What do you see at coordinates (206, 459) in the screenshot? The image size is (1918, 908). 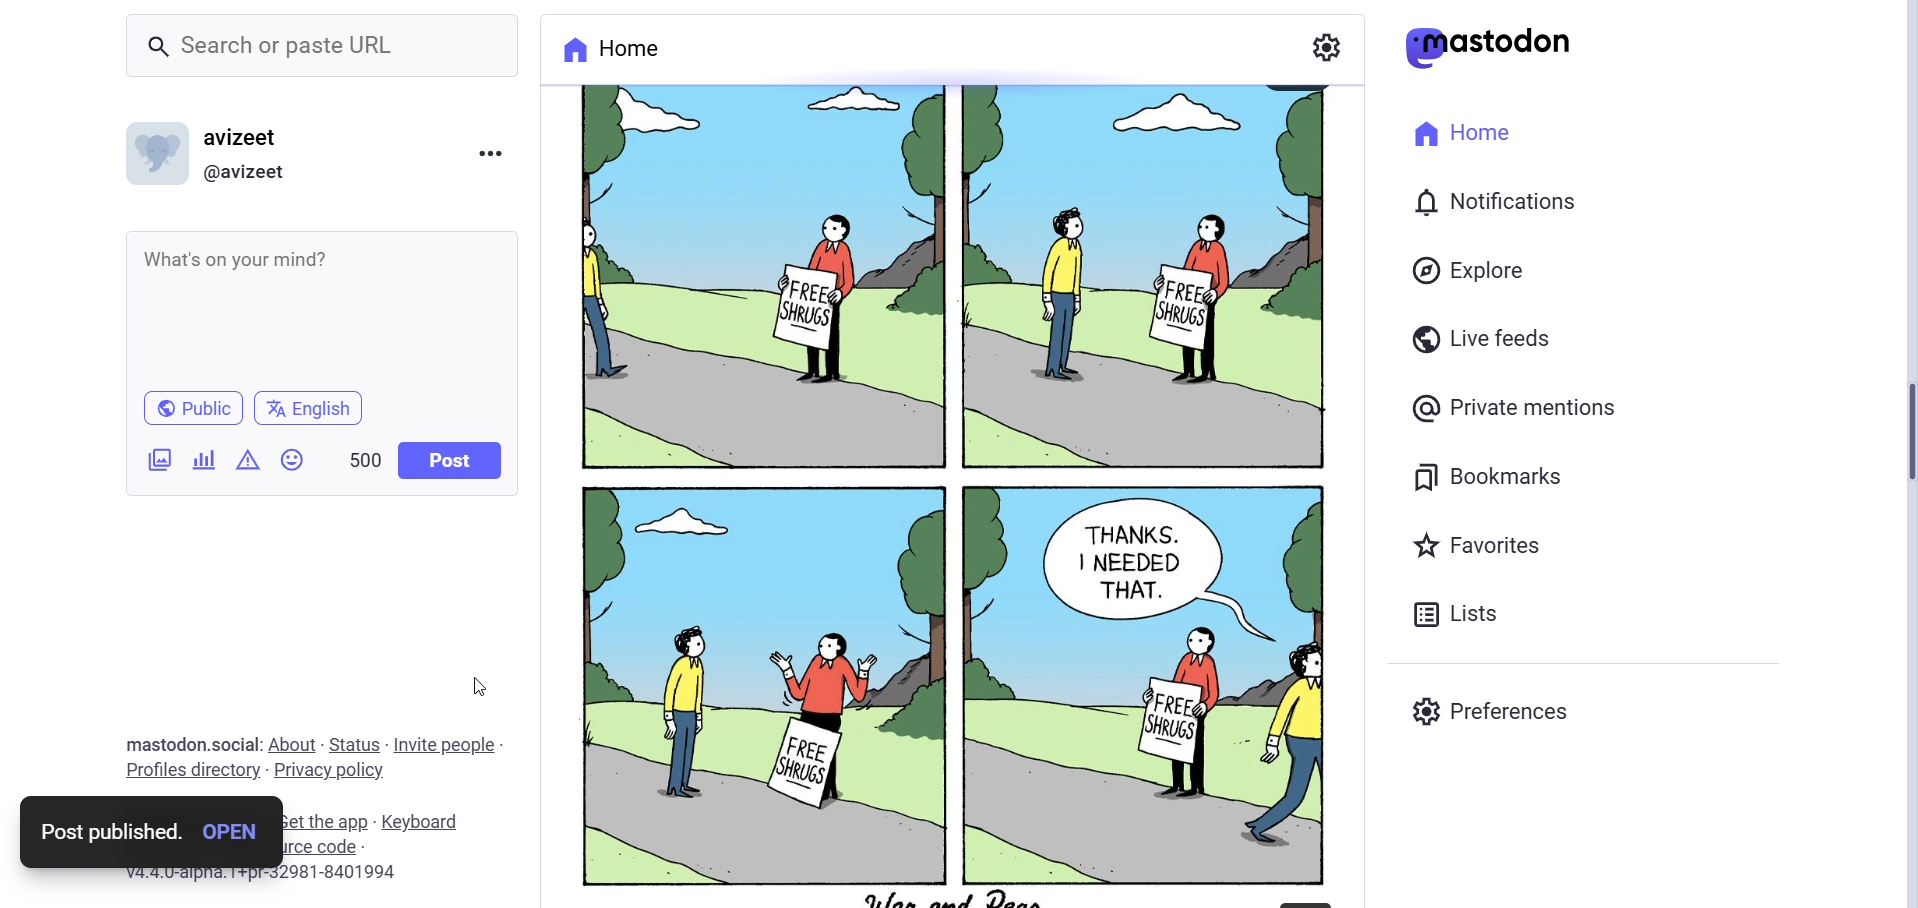 I see `Poll` at bounding box center [206, 459].